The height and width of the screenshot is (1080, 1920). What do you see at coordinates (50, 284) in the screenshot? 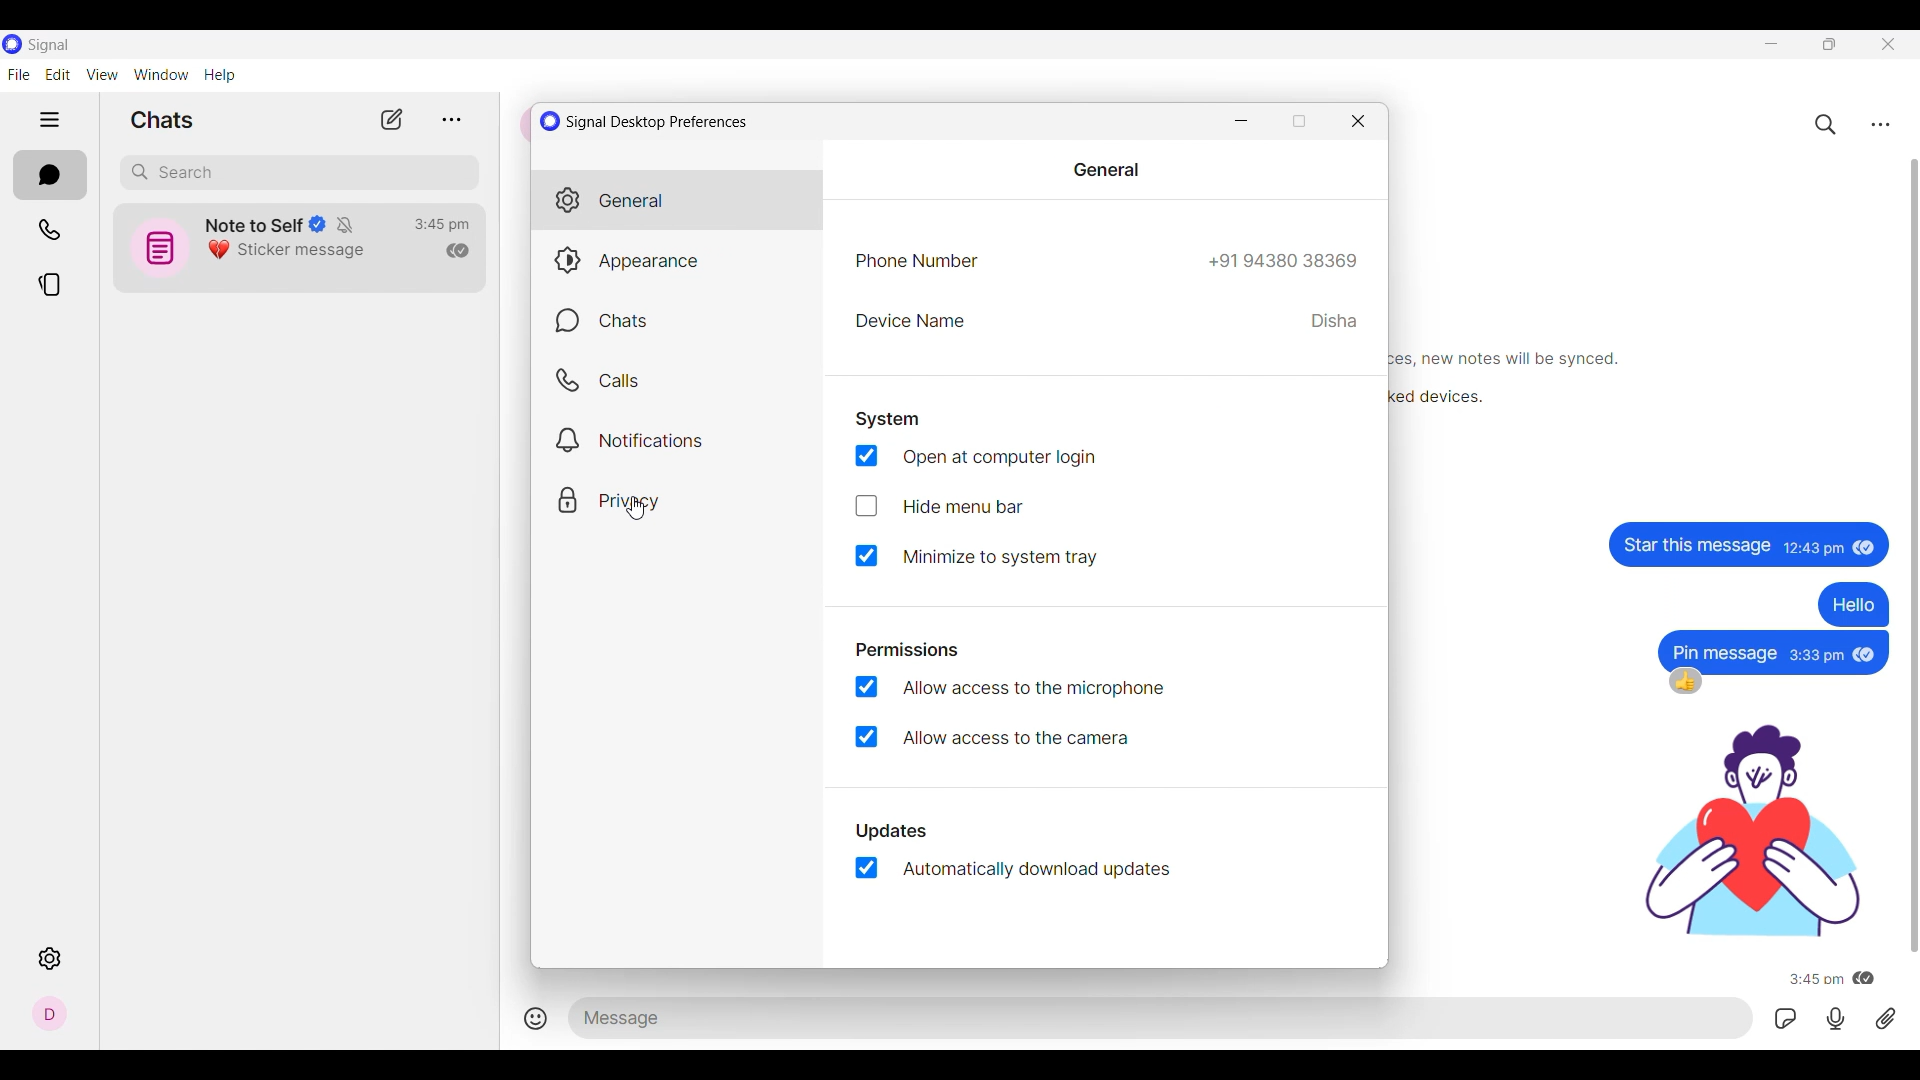
I see `Stories` at bounding box center [50, 284].